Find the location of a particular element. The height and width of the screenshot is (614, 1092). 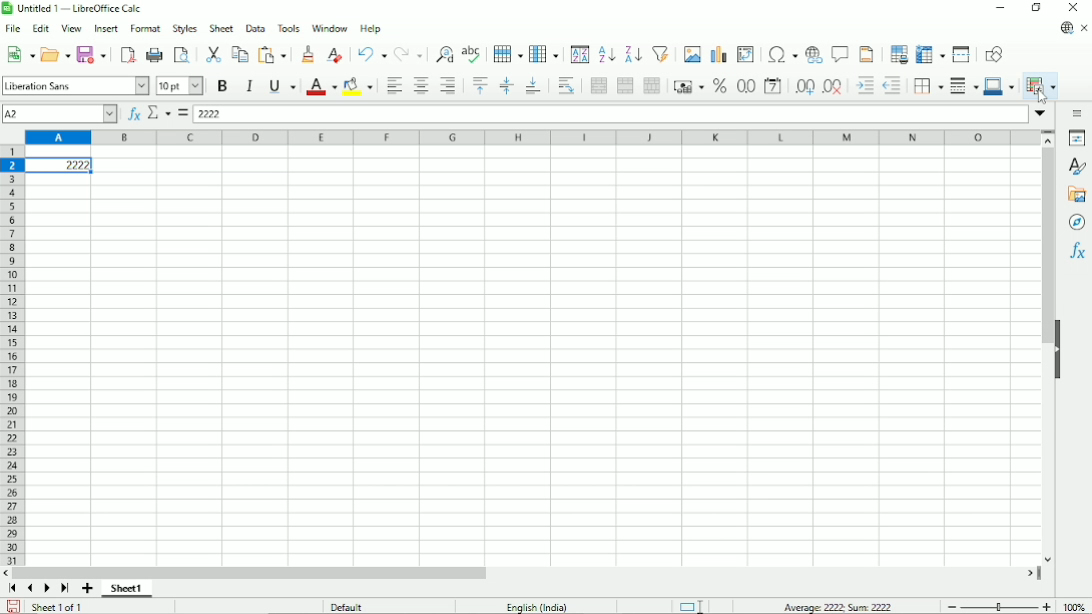

Window is located at coordinates (330, 28).